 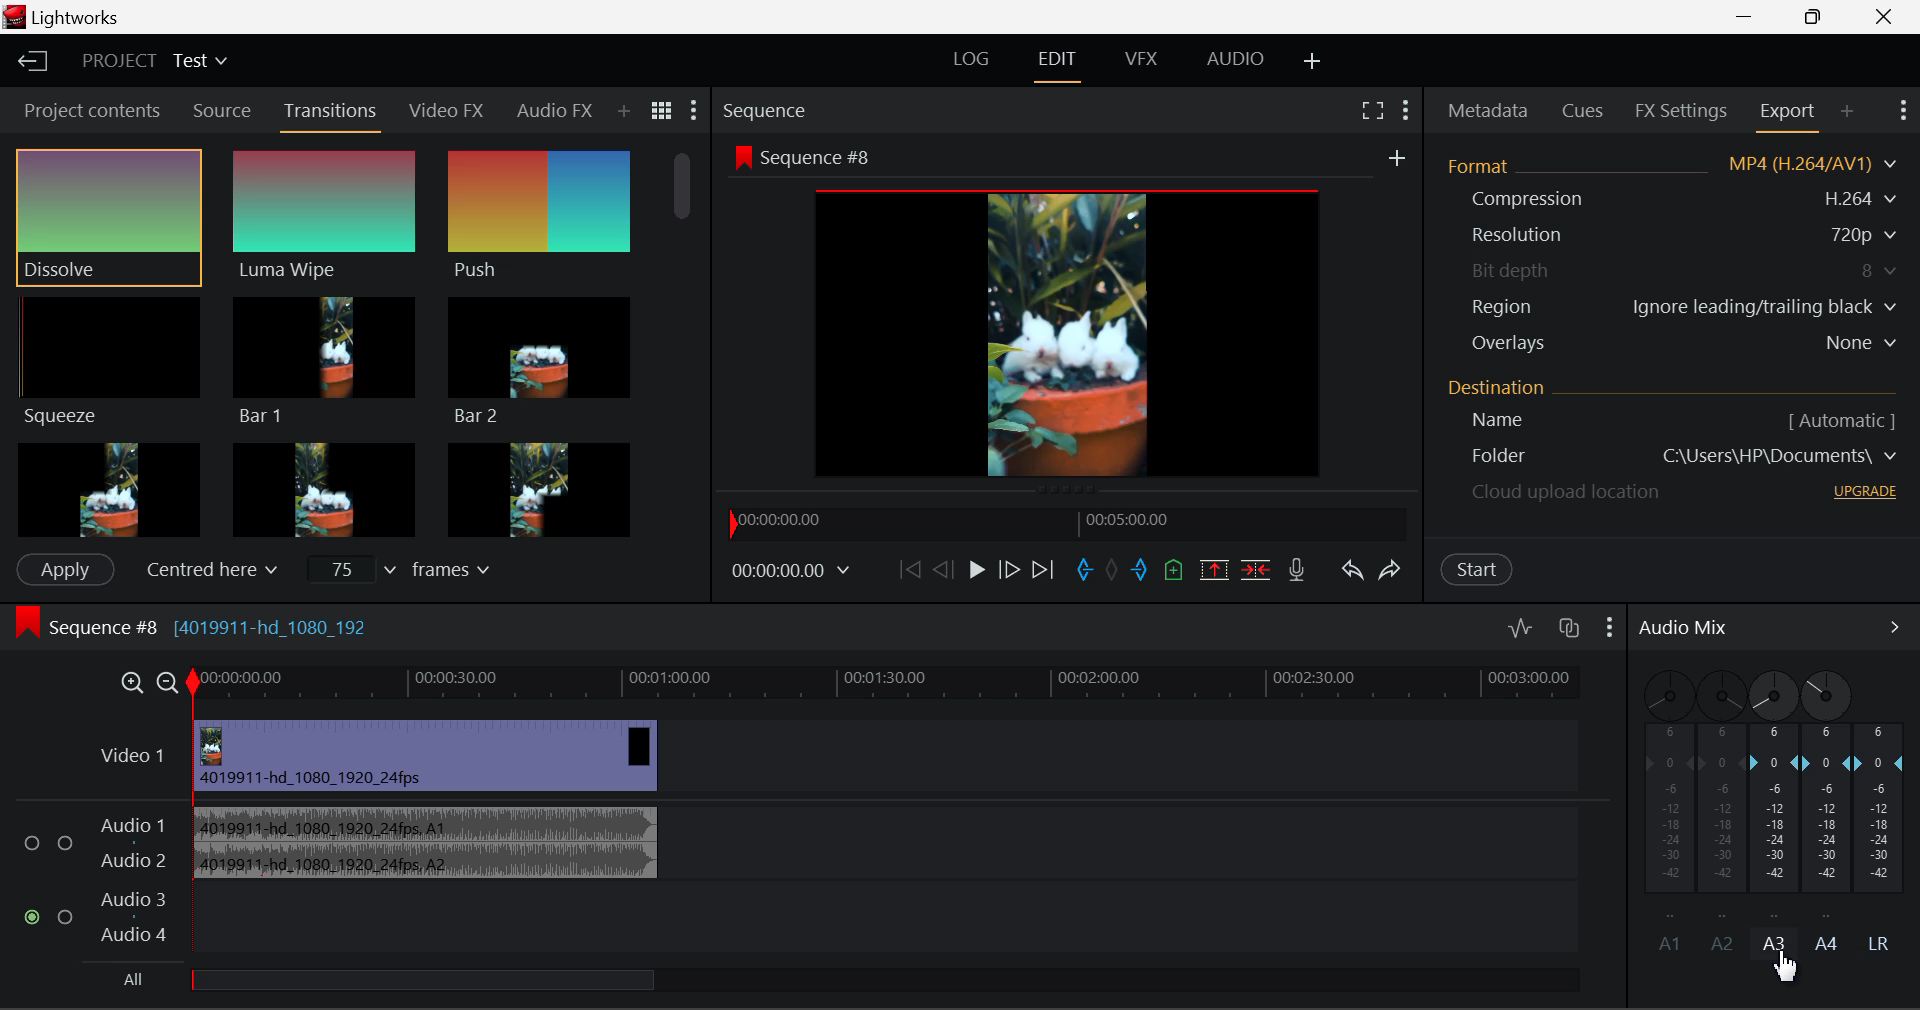 I want to click on Sequence #8 [4019911-hd_1080_192, so click(x=190, y=626).